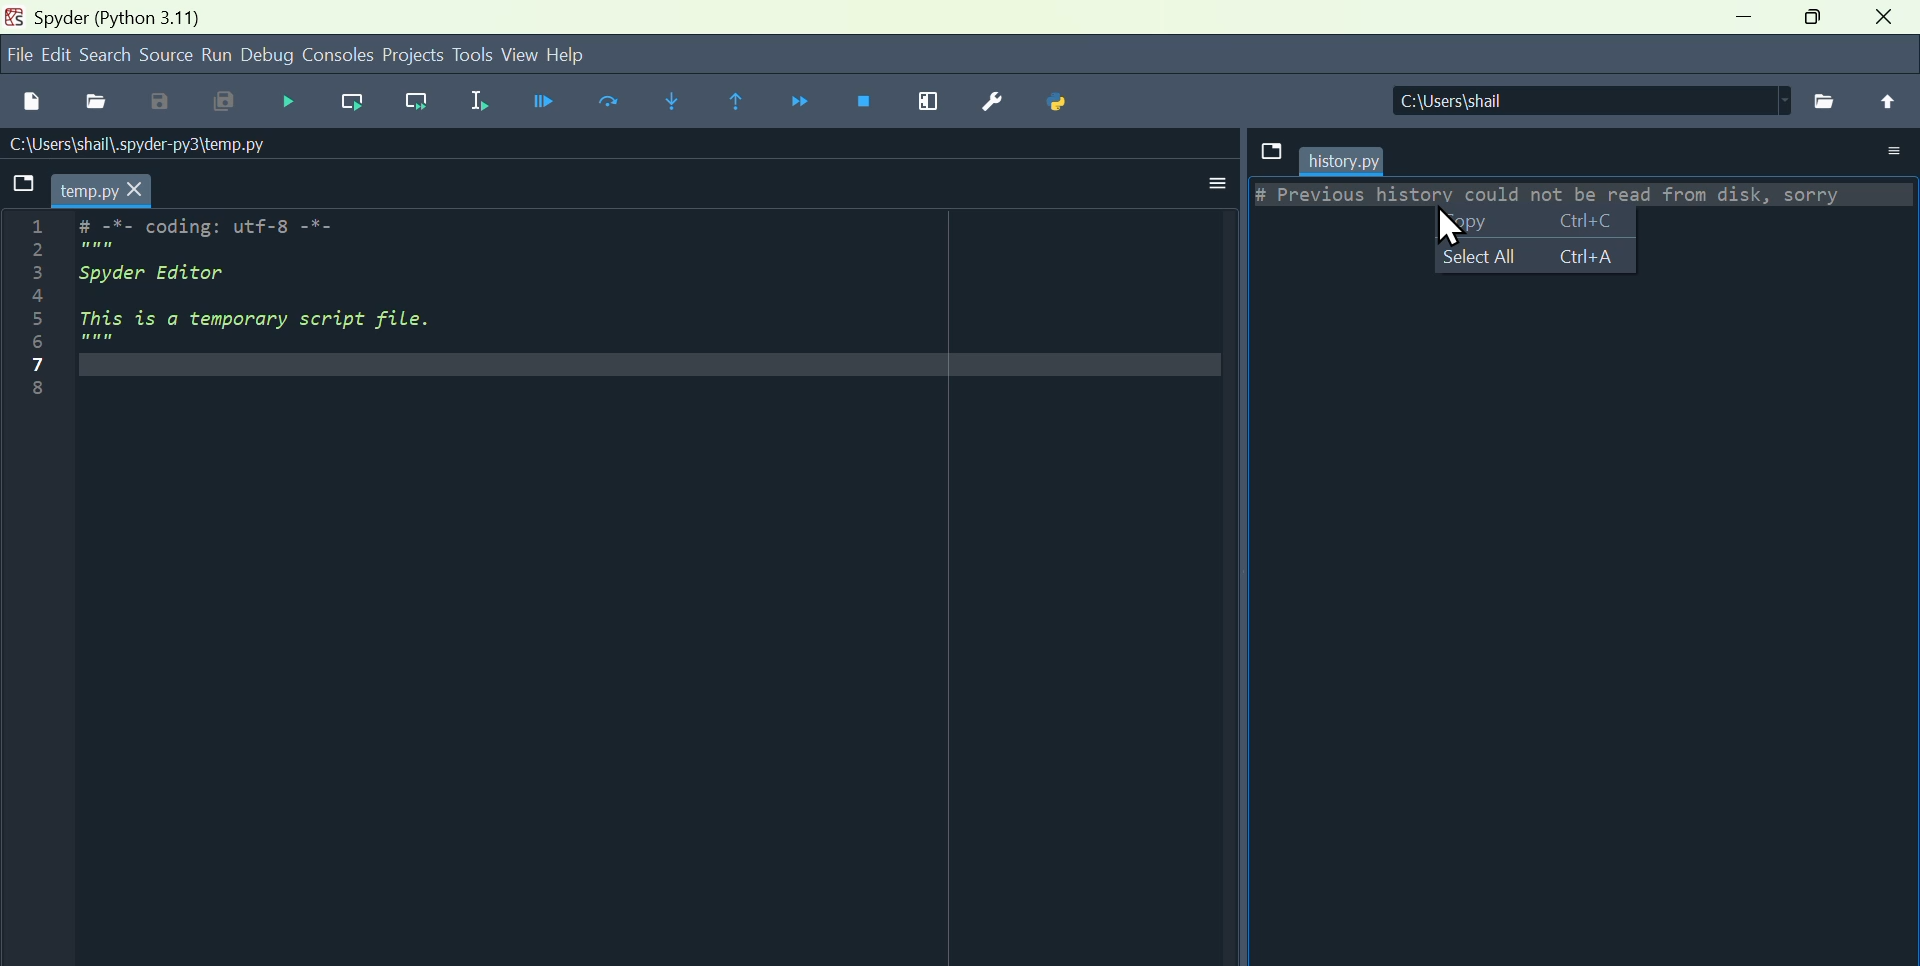  Describe the element at coordinates (289, 102) in the screenshot. I see `` at that location.